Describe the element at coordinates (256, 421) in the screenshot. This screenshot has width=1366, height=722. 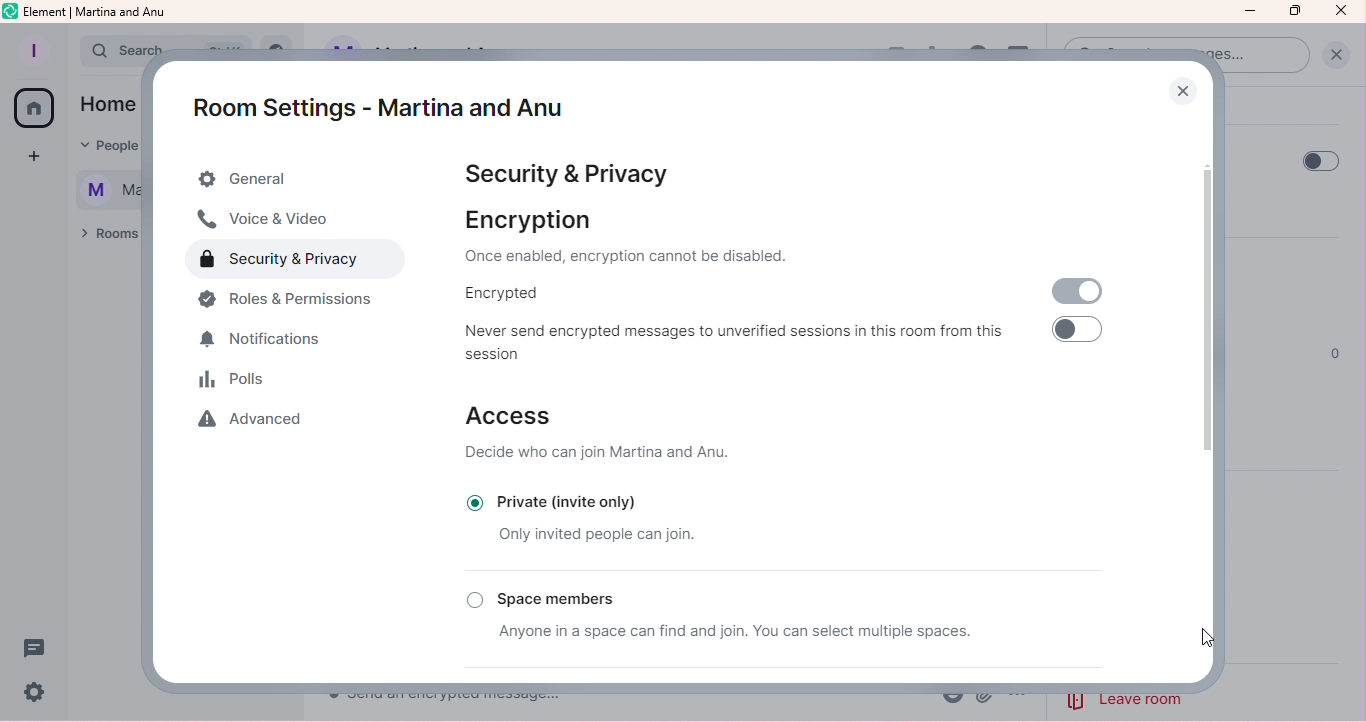
I see `Advanced` at that location.